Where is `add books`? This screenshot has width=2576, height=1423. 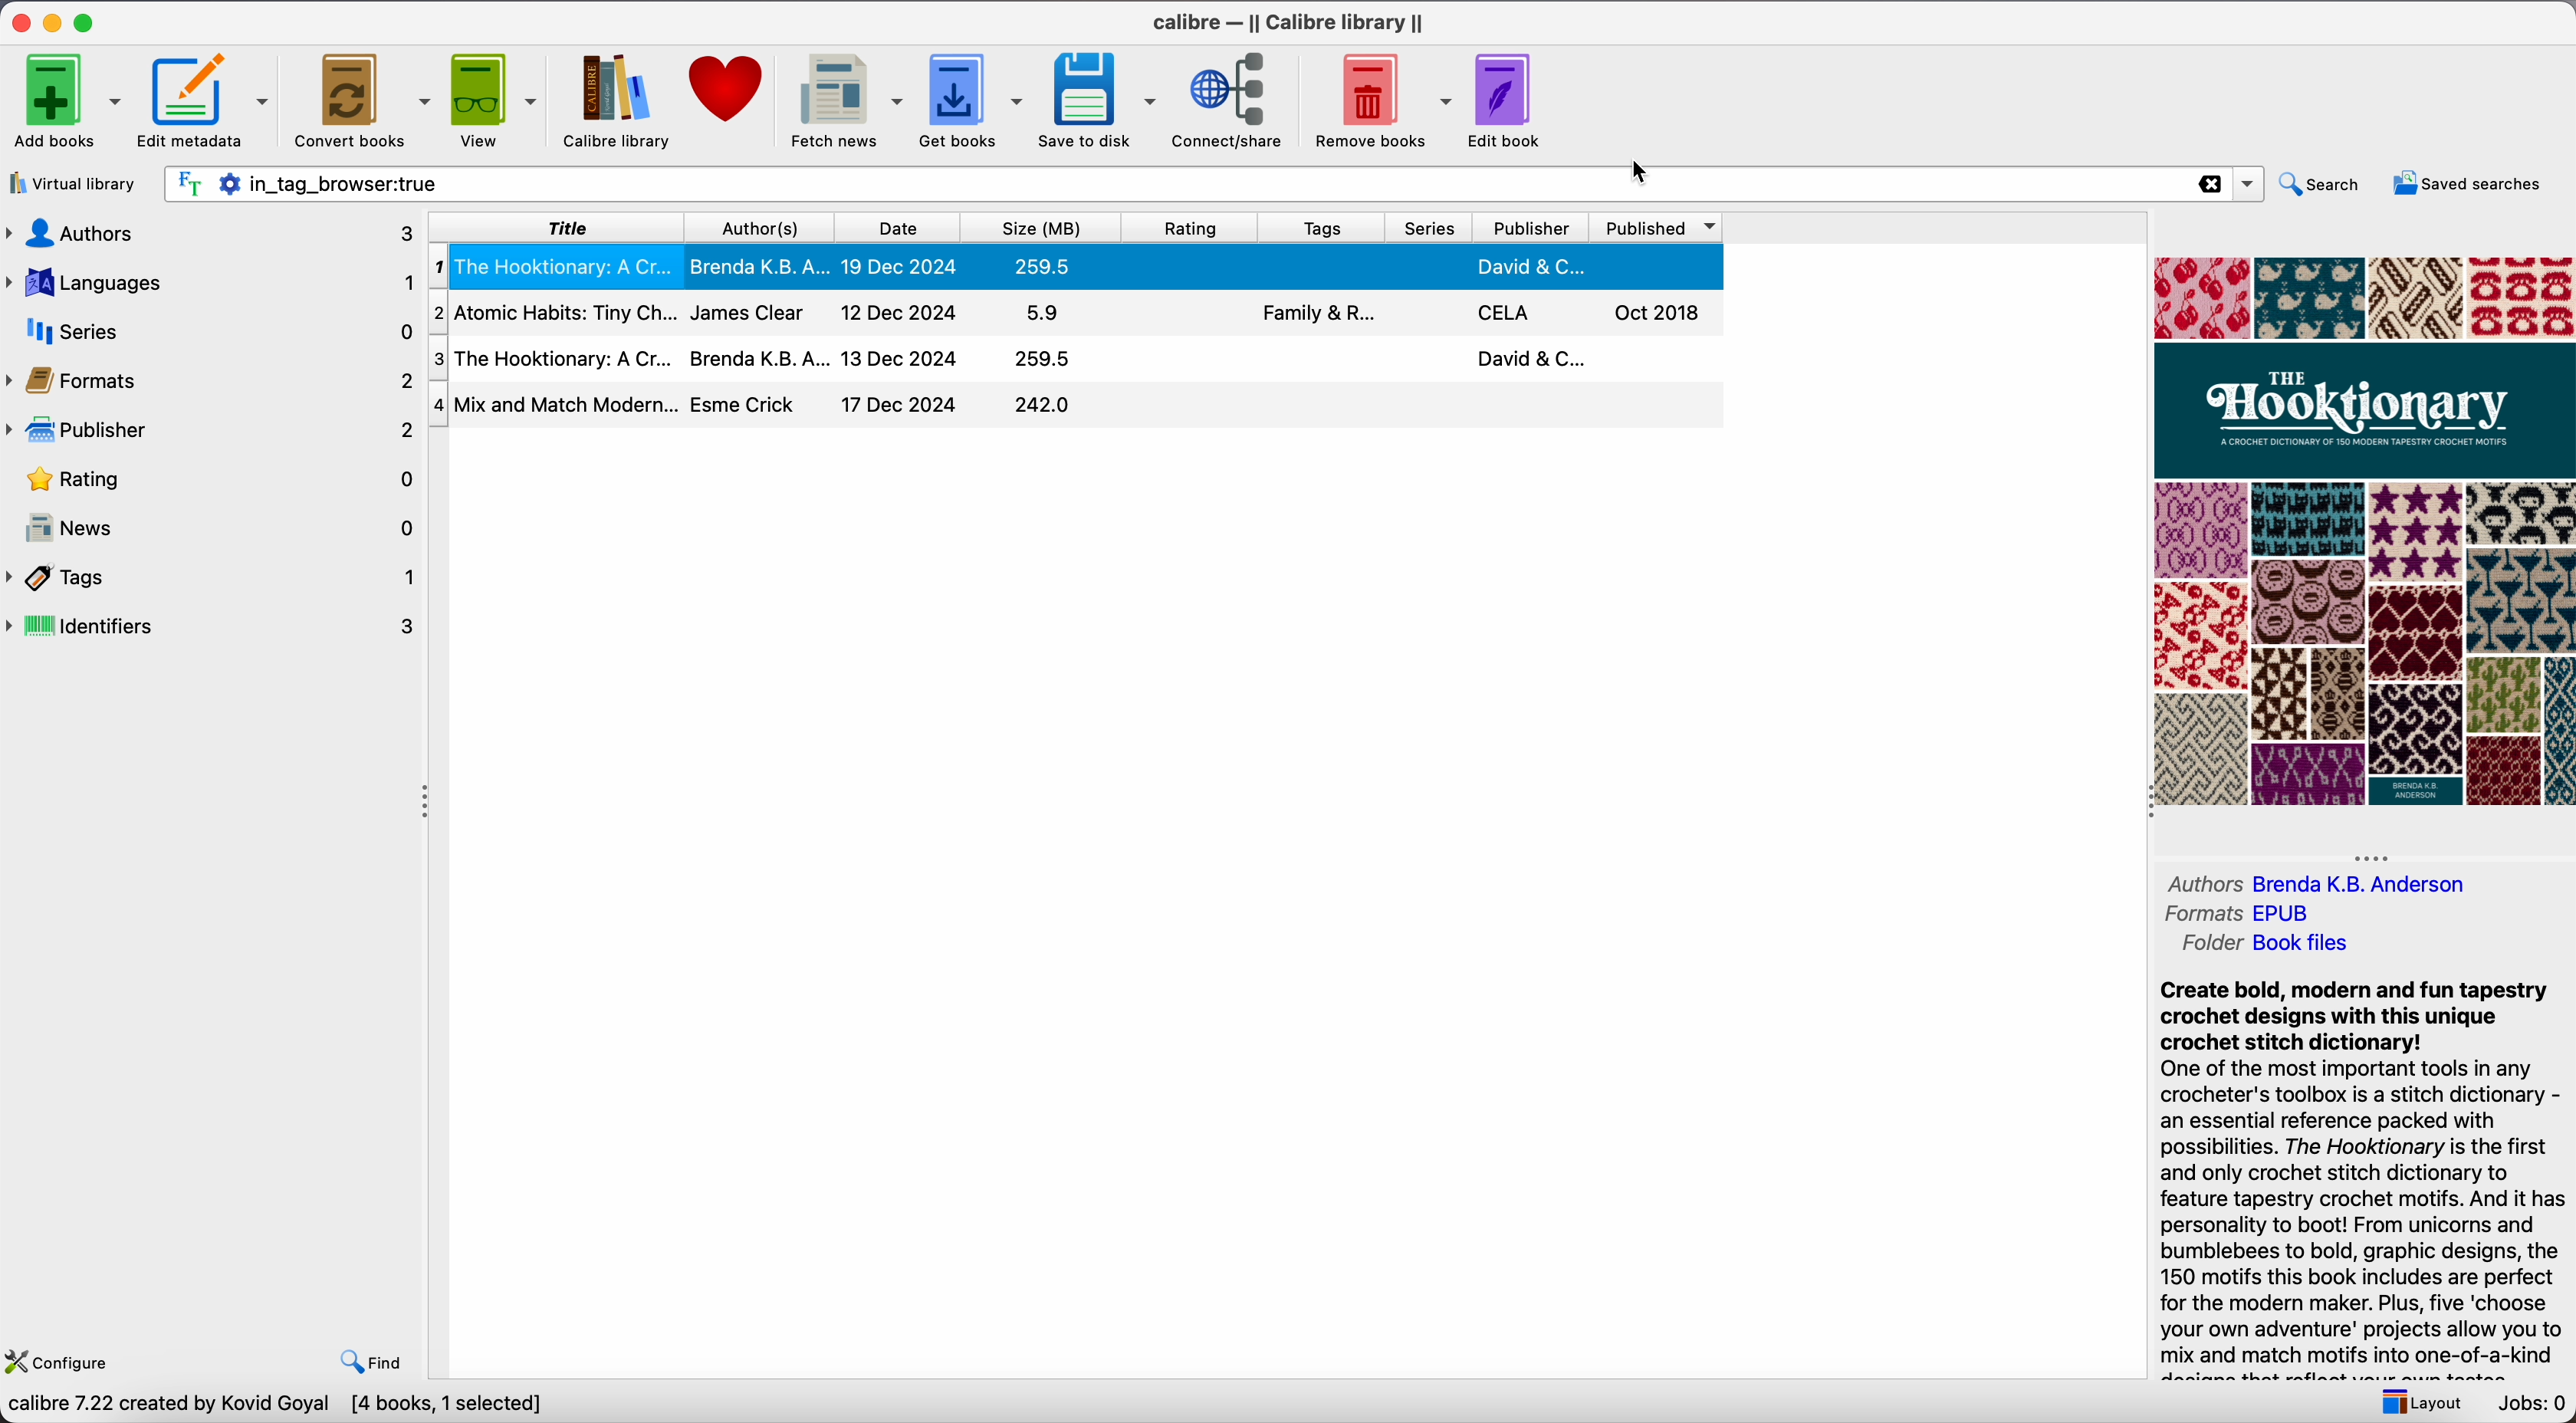 add books is located at coordinates (64, 103).